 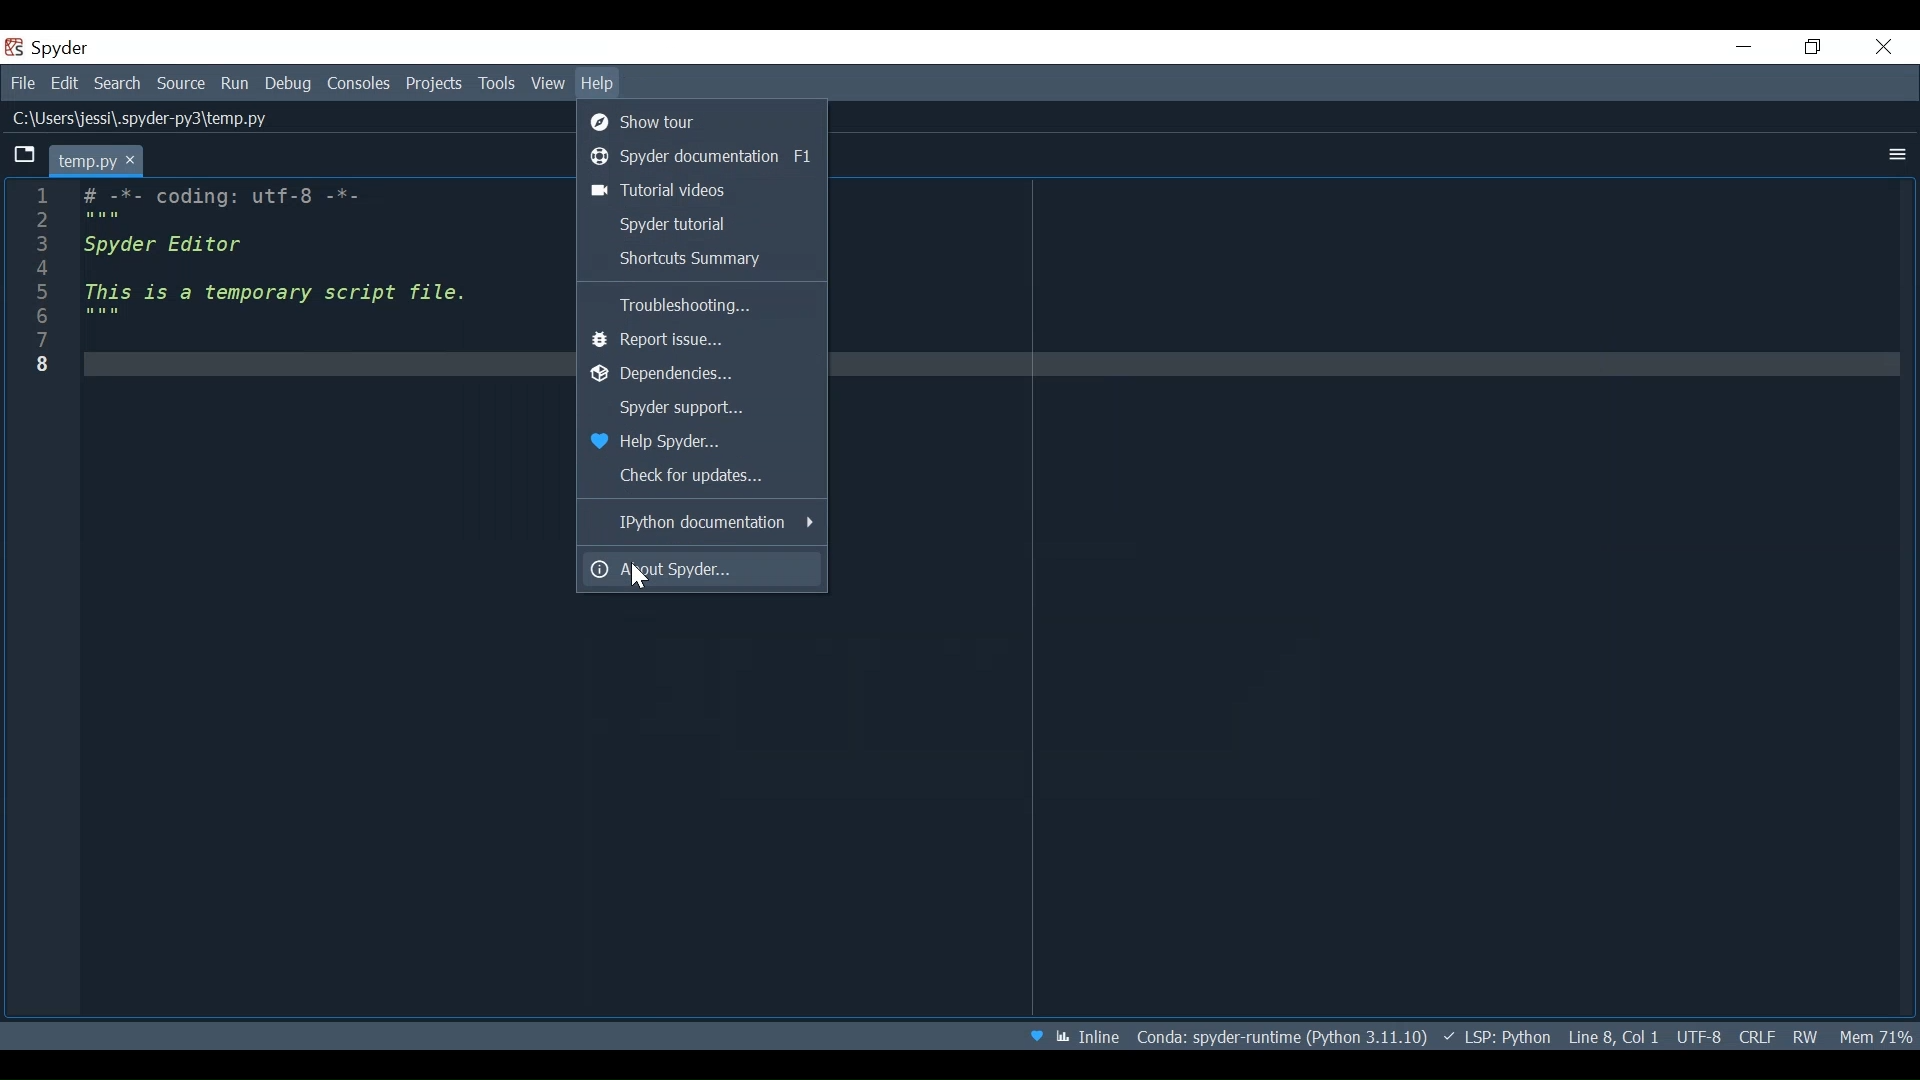 I want to click on Spyder Support, so click(x=703, y=412).